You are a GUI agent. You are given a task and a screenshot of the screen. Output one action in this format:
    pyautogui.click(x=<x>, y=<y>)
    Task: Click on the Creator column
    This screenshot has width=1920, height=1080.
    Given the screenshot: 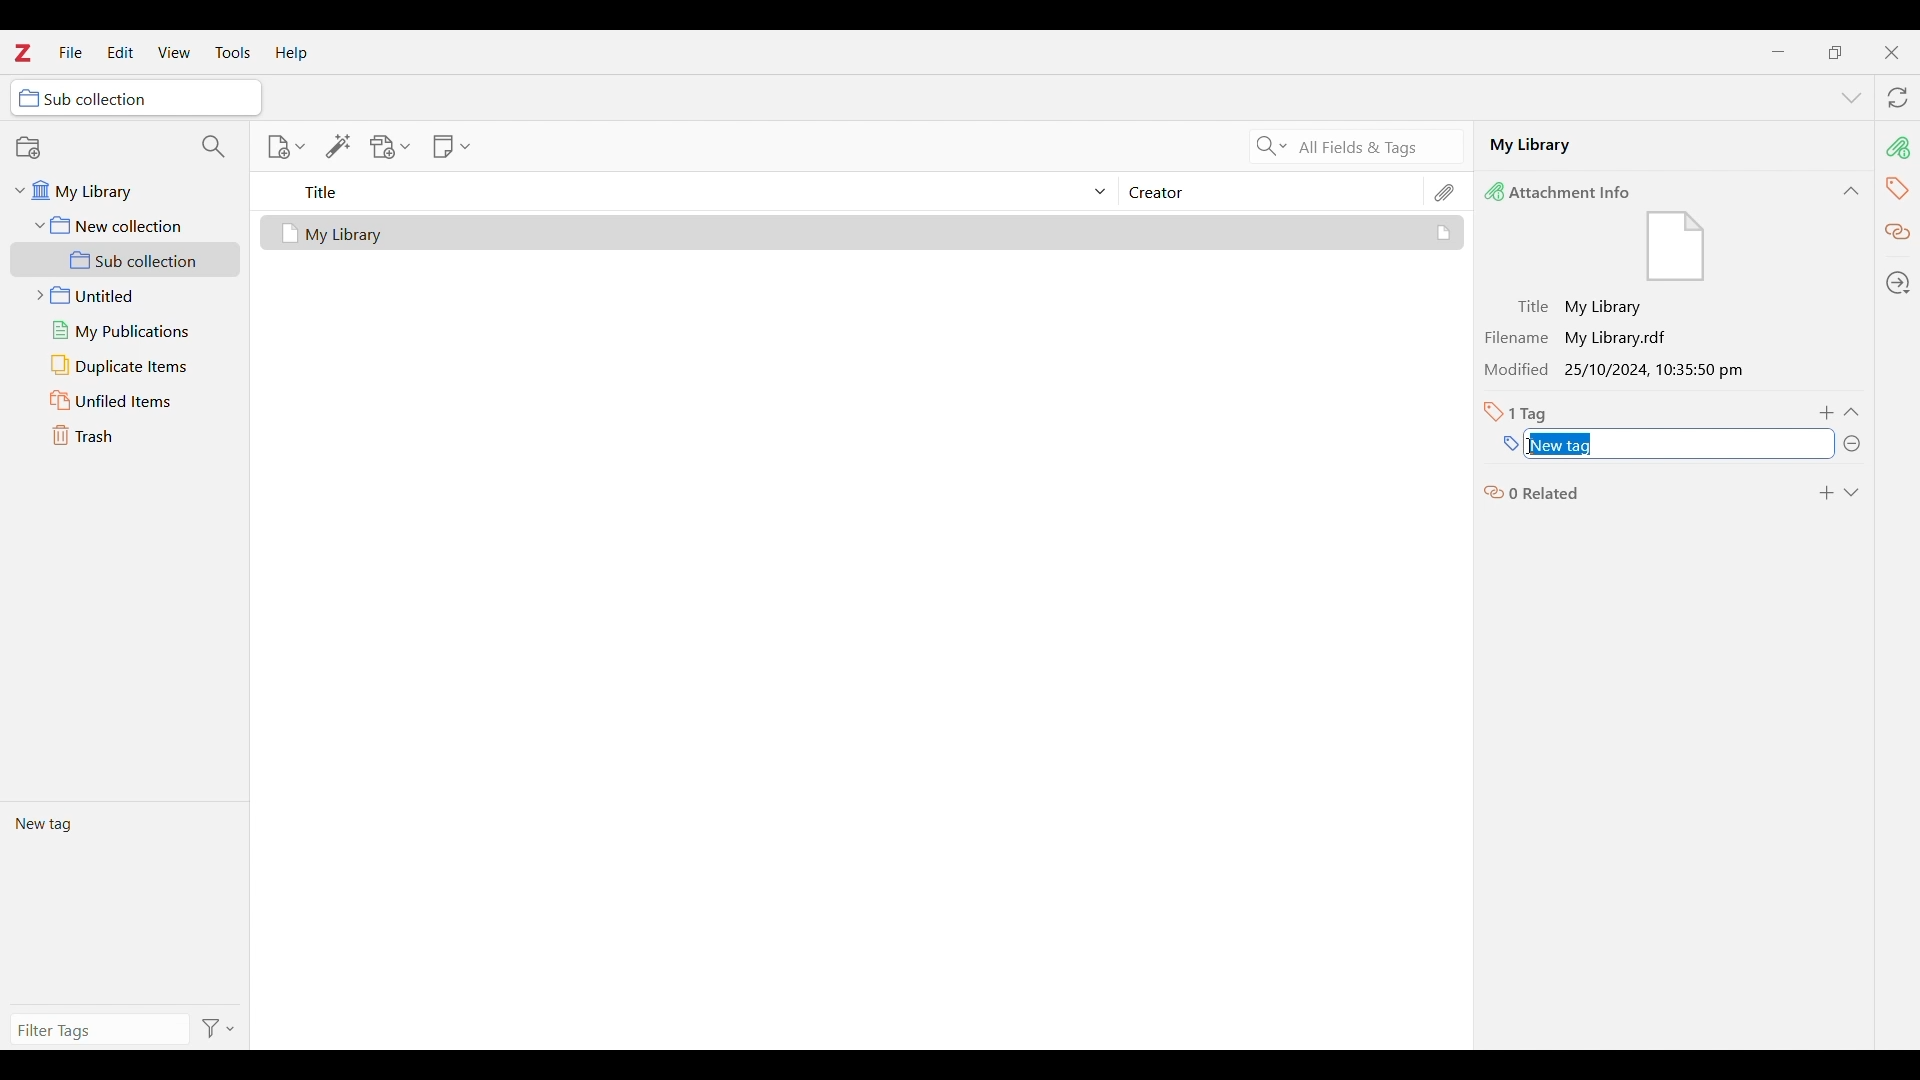 What is the action you would take?
    pyautogui.click(x=1270, y=191)
    